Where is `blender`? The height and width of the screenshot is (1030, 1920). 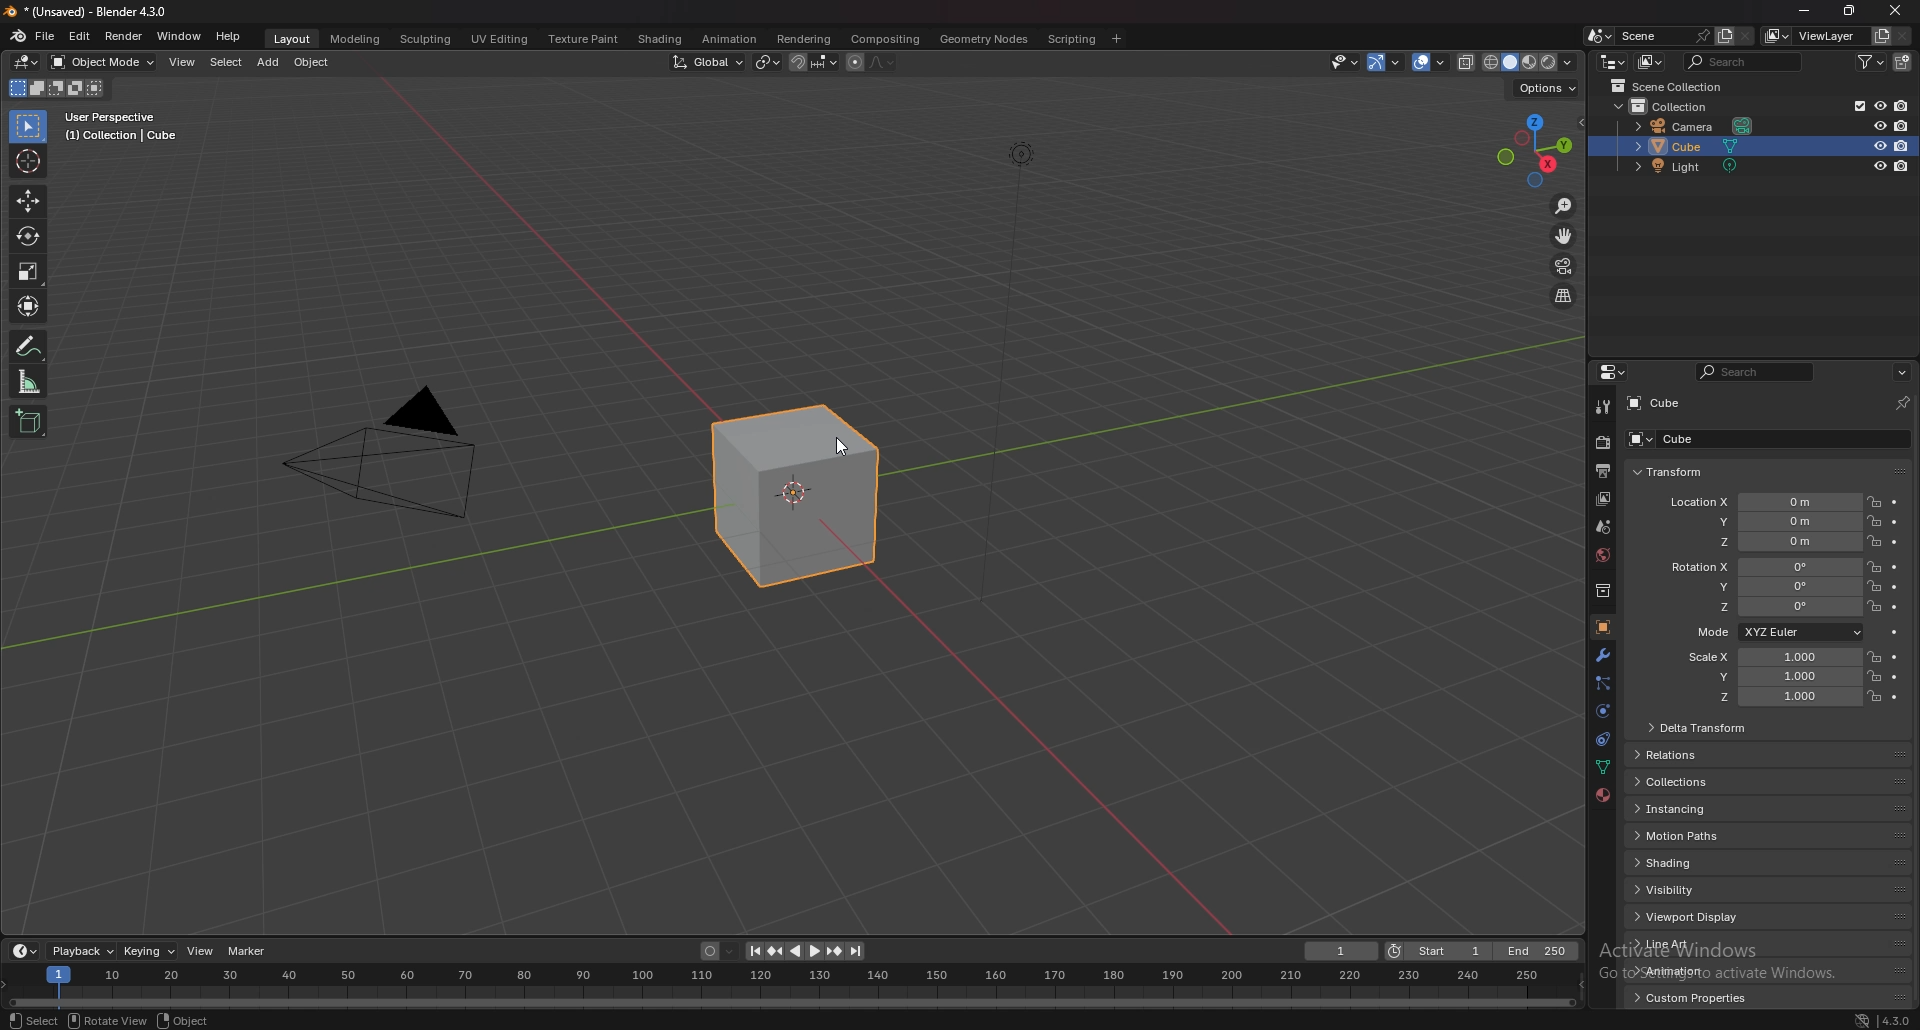
blender is located at coordinates (16, 36).